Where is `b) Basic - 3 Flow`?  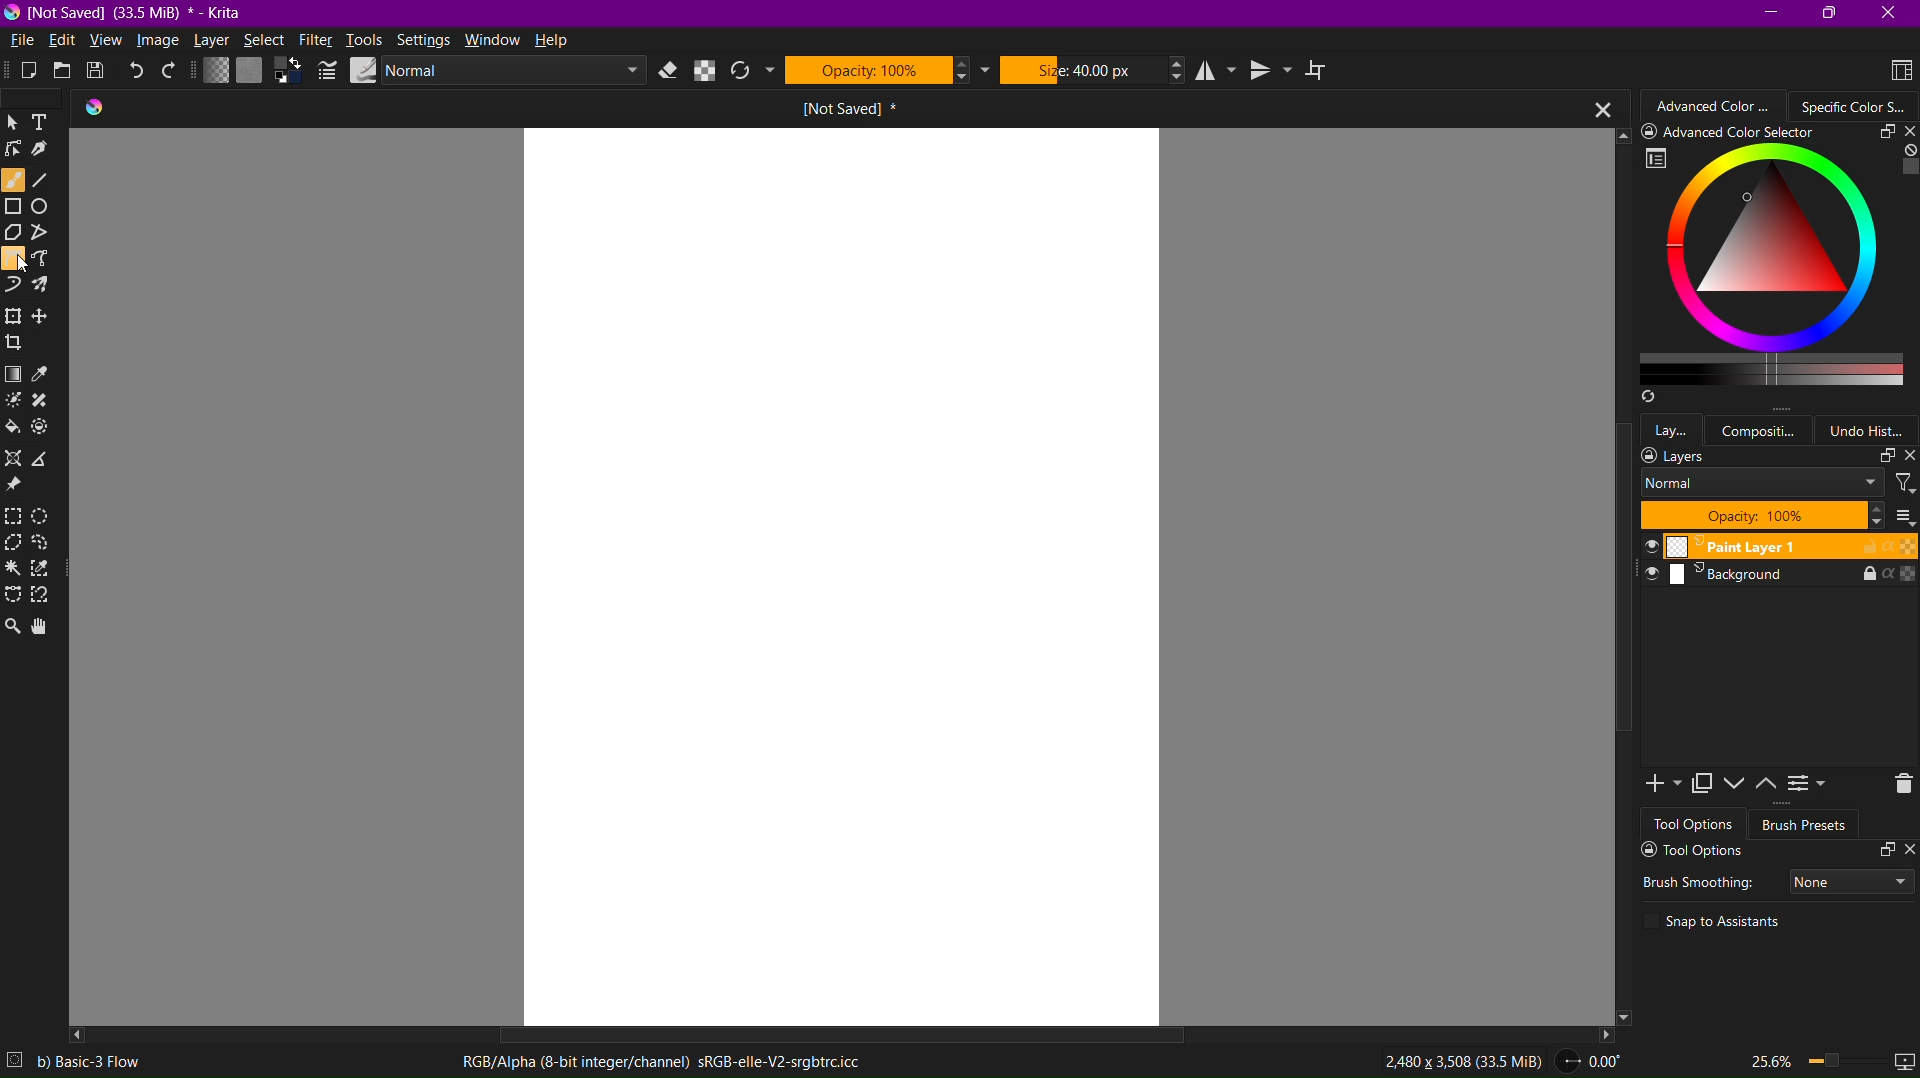 b) Basic - 3 Flow is located at coordinates (100, 1062).